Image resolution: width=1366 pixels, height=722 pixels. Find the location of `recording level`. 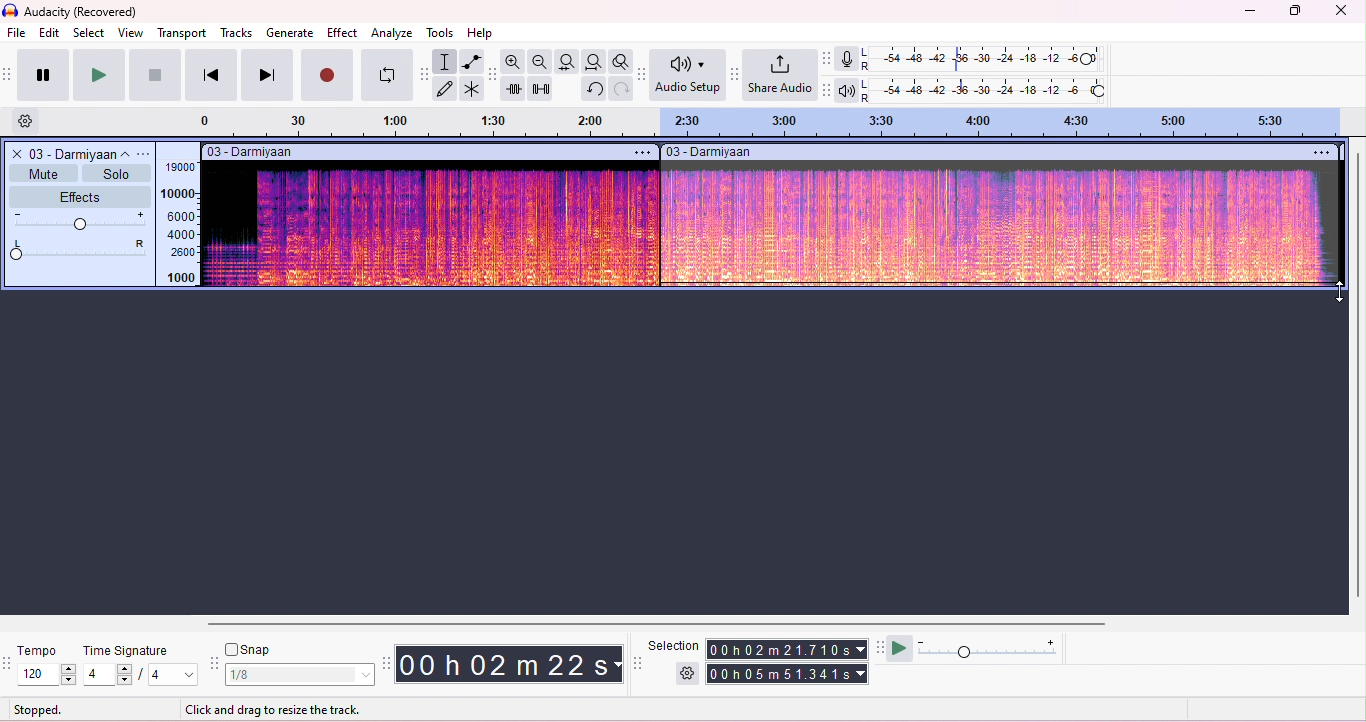

recording level is located at coordinates (984, 59).